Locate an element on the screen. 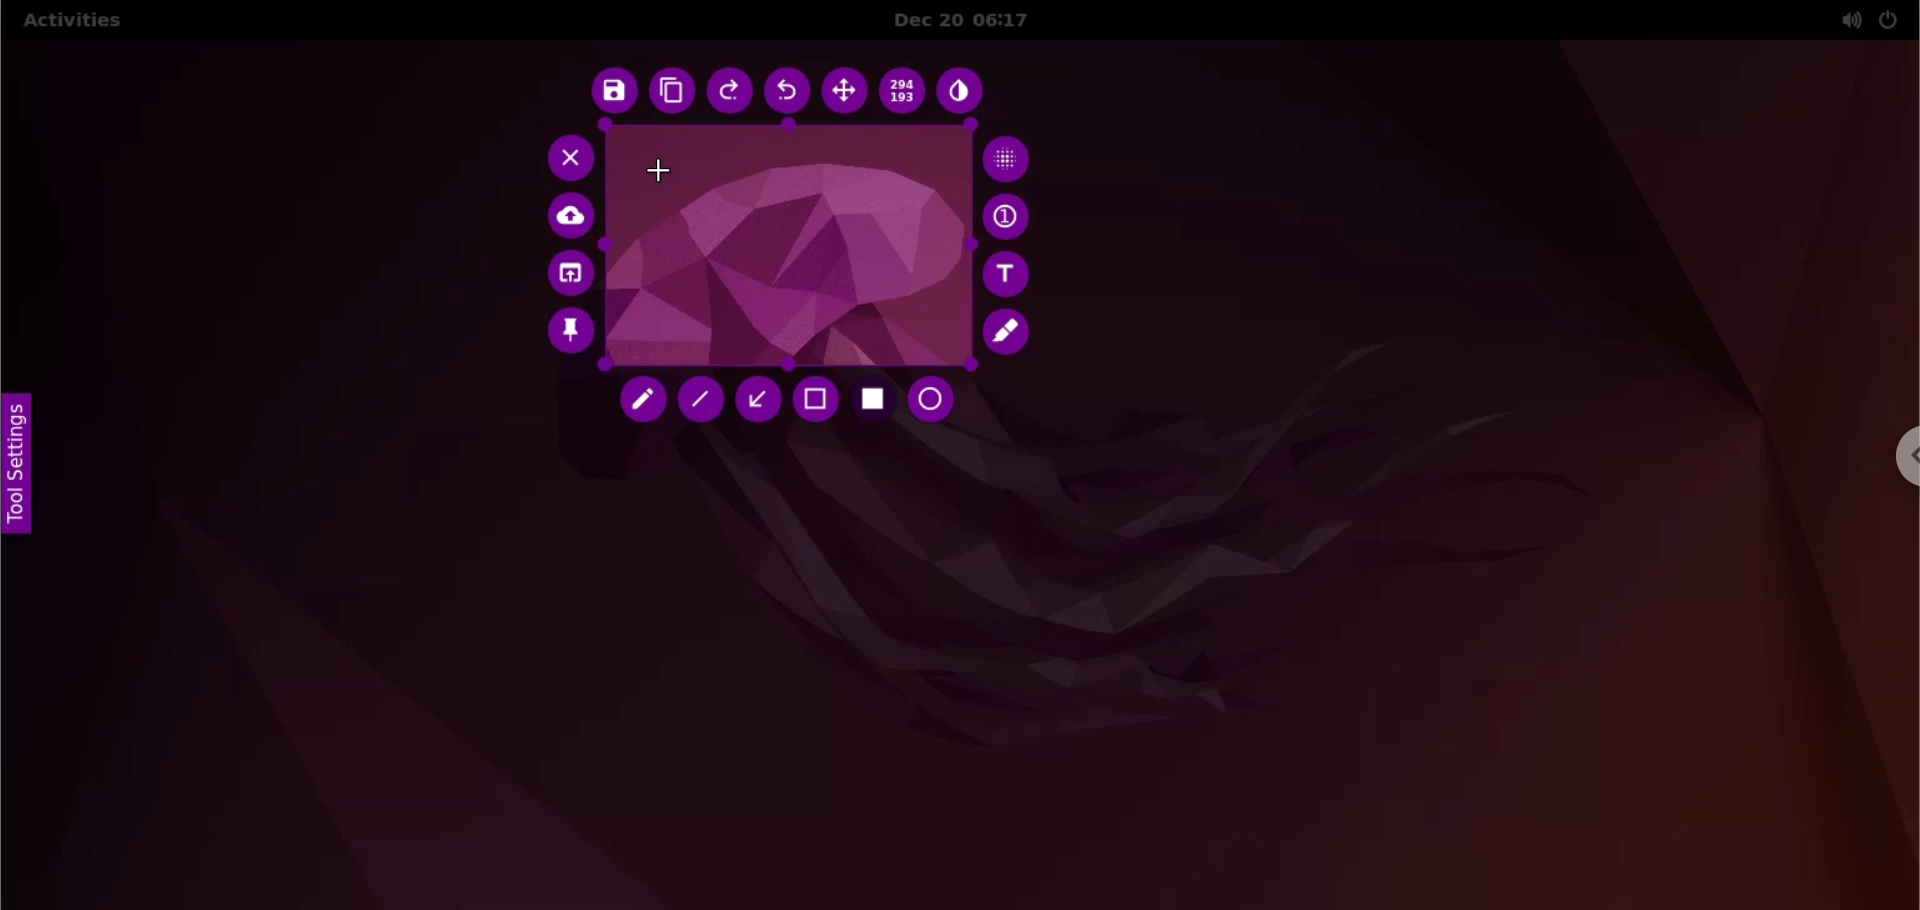 This screenshot has height=910, width=1920. cursor is located at coordinates (666, 173).